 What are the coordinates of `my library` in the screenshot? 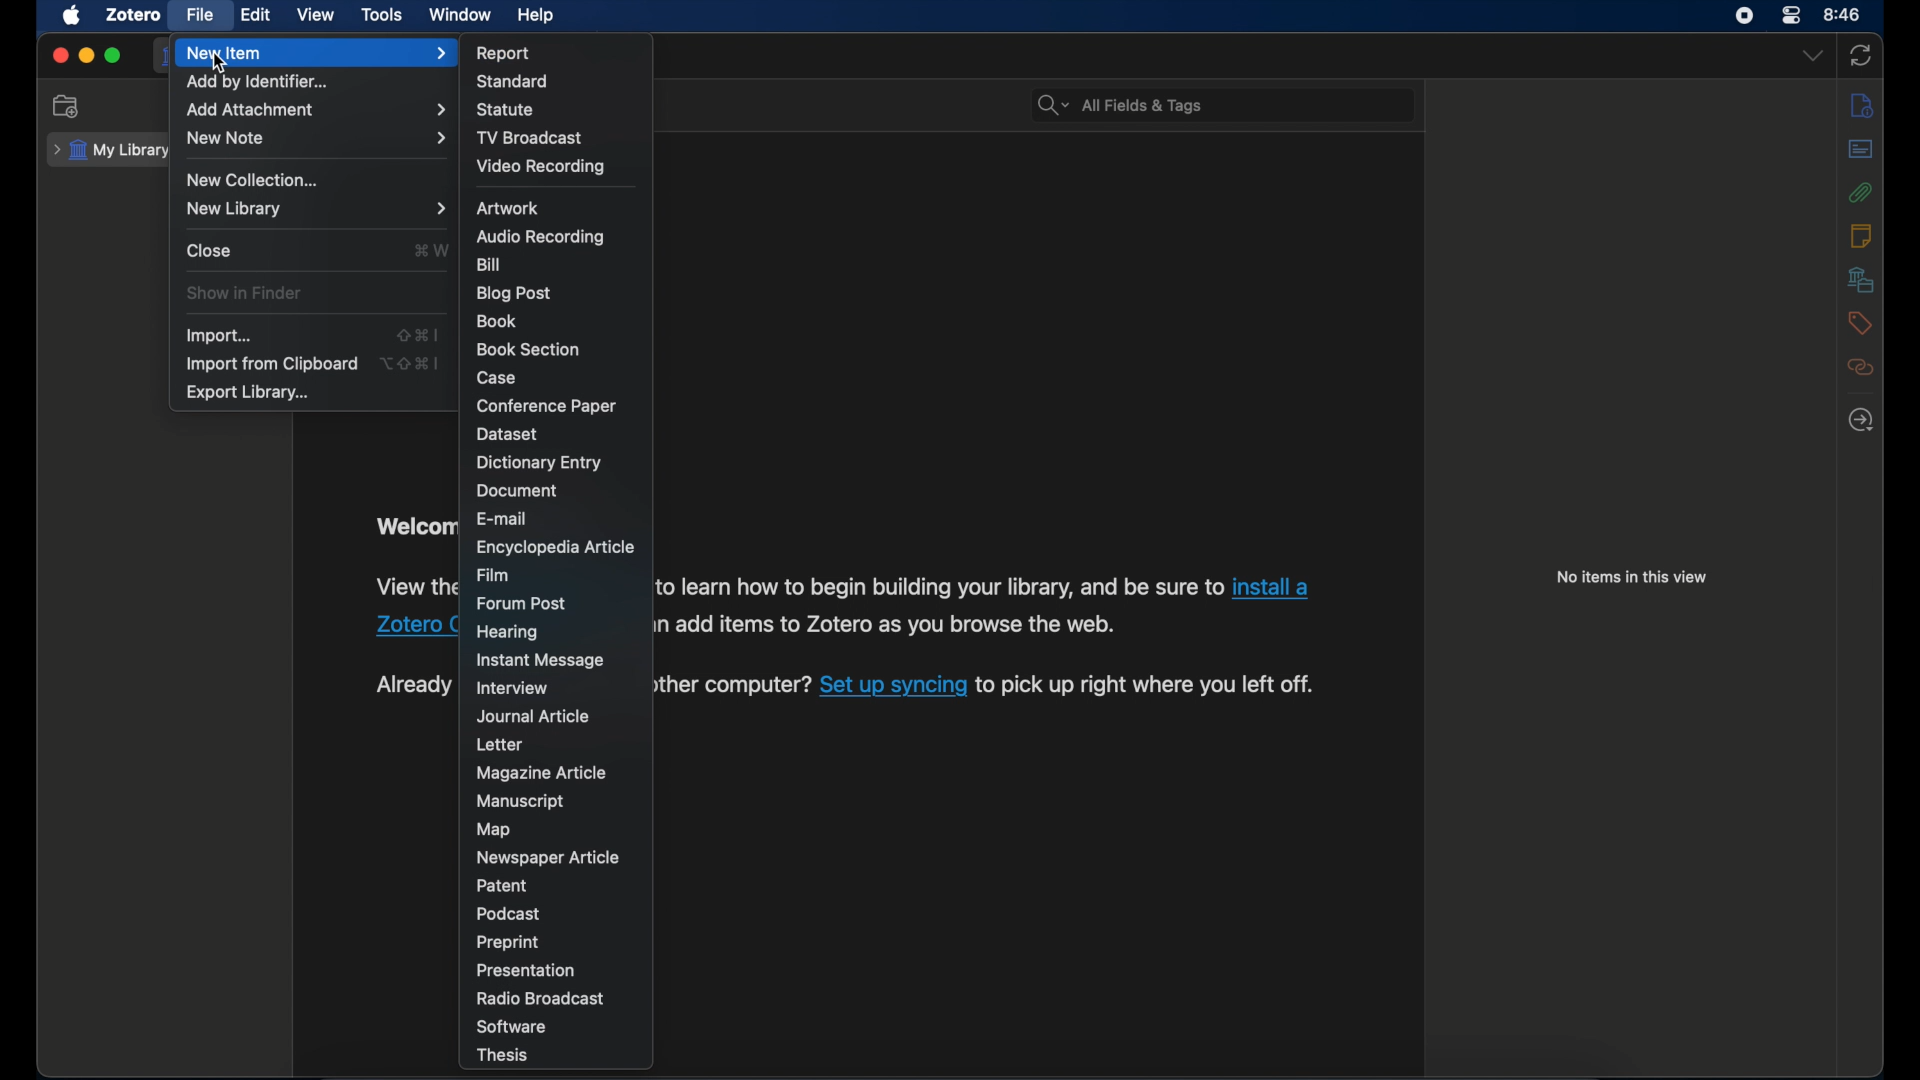 It's located at (109, 151).